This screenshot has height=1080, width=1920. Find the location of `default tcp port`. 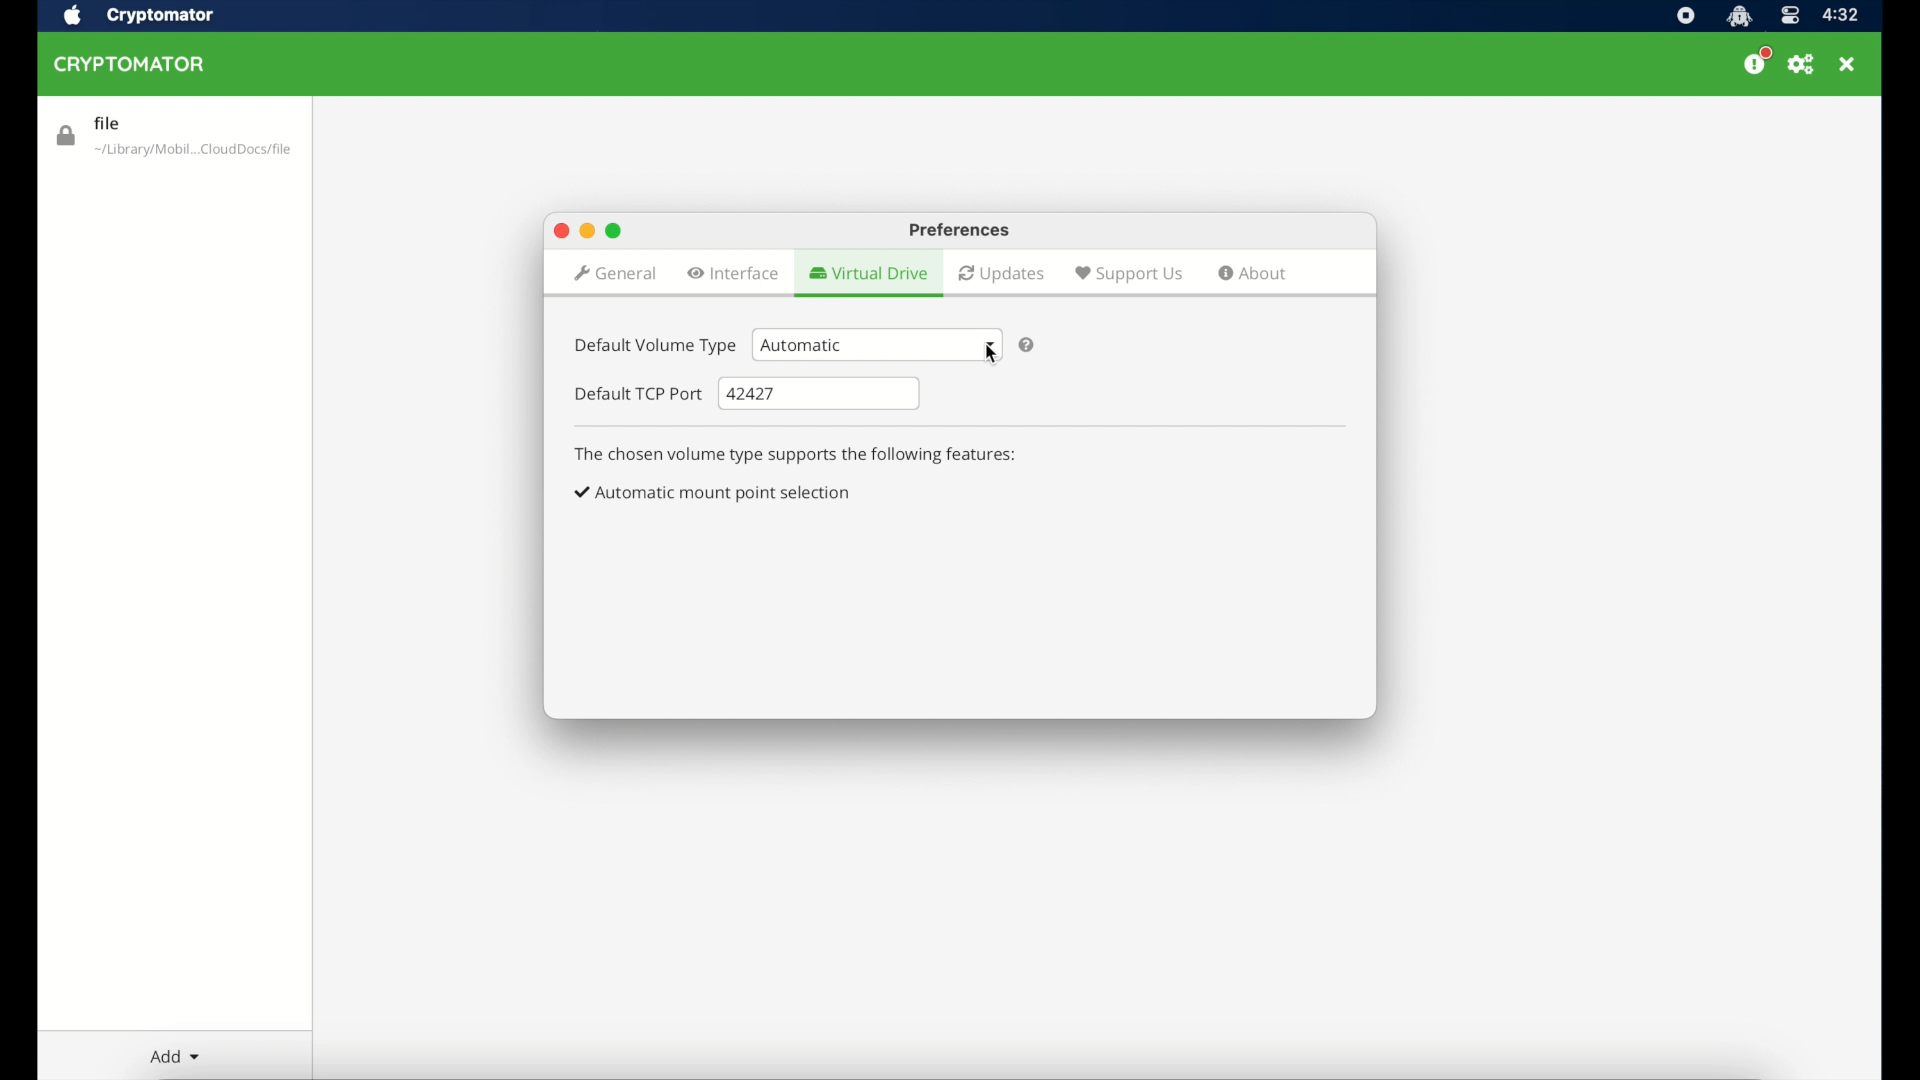

default tcp port is located at coordinates (639, 394).